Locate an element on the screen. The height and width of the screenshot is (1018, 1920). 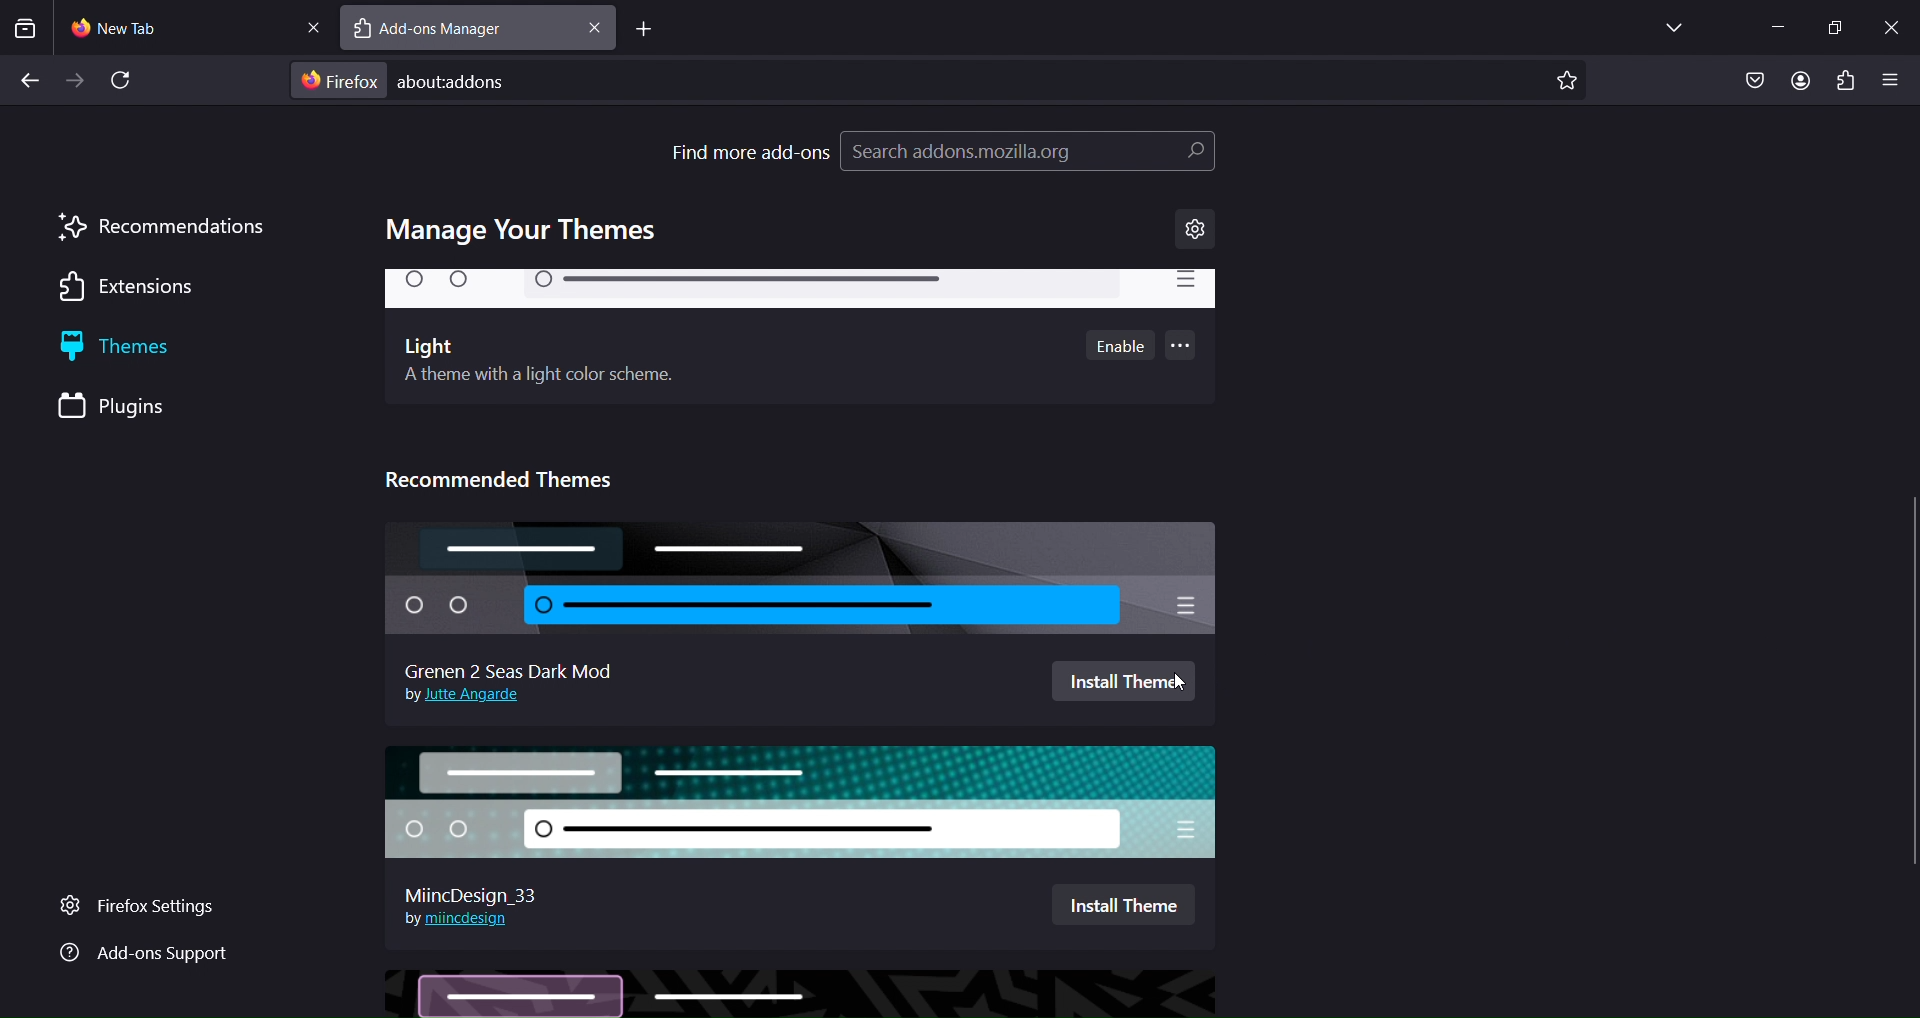
light is located at coordinates (799, 292).